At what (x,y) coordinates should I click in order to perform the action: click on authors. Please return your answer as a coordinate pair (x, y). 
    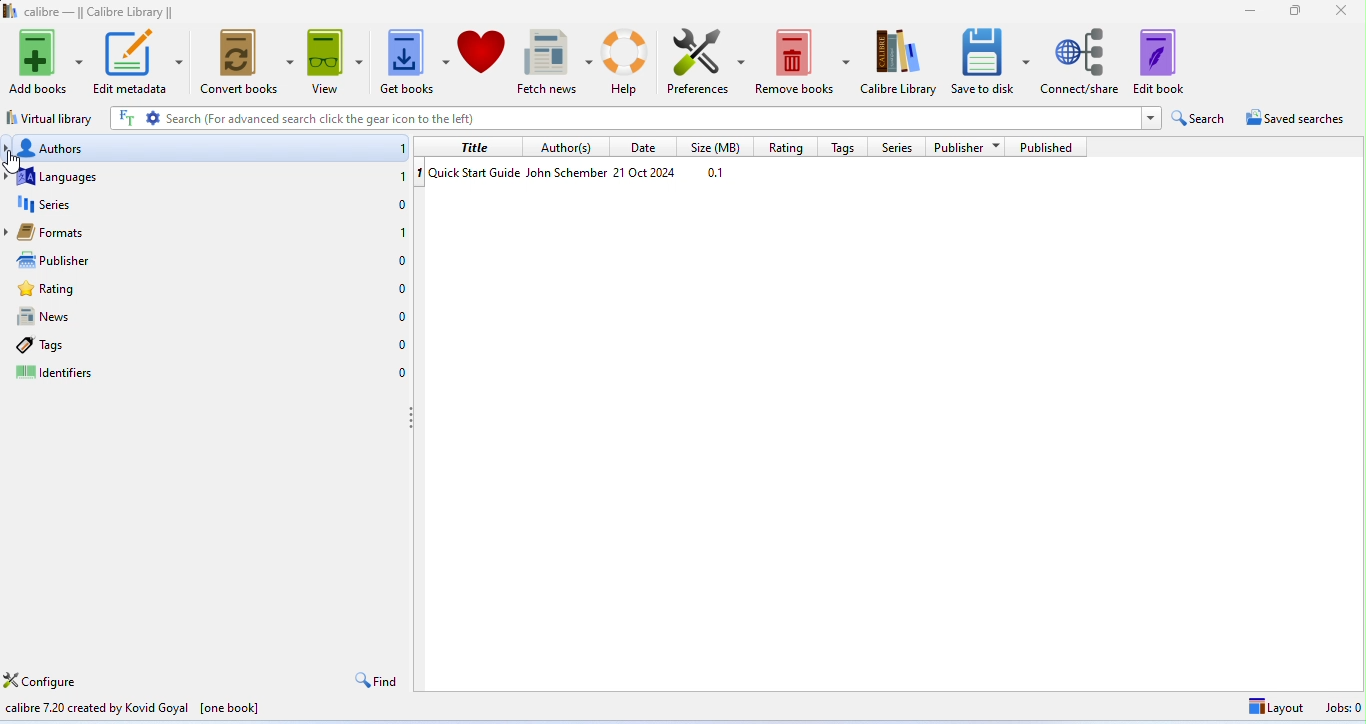
    Looking at the image, I should click on (212, 150).